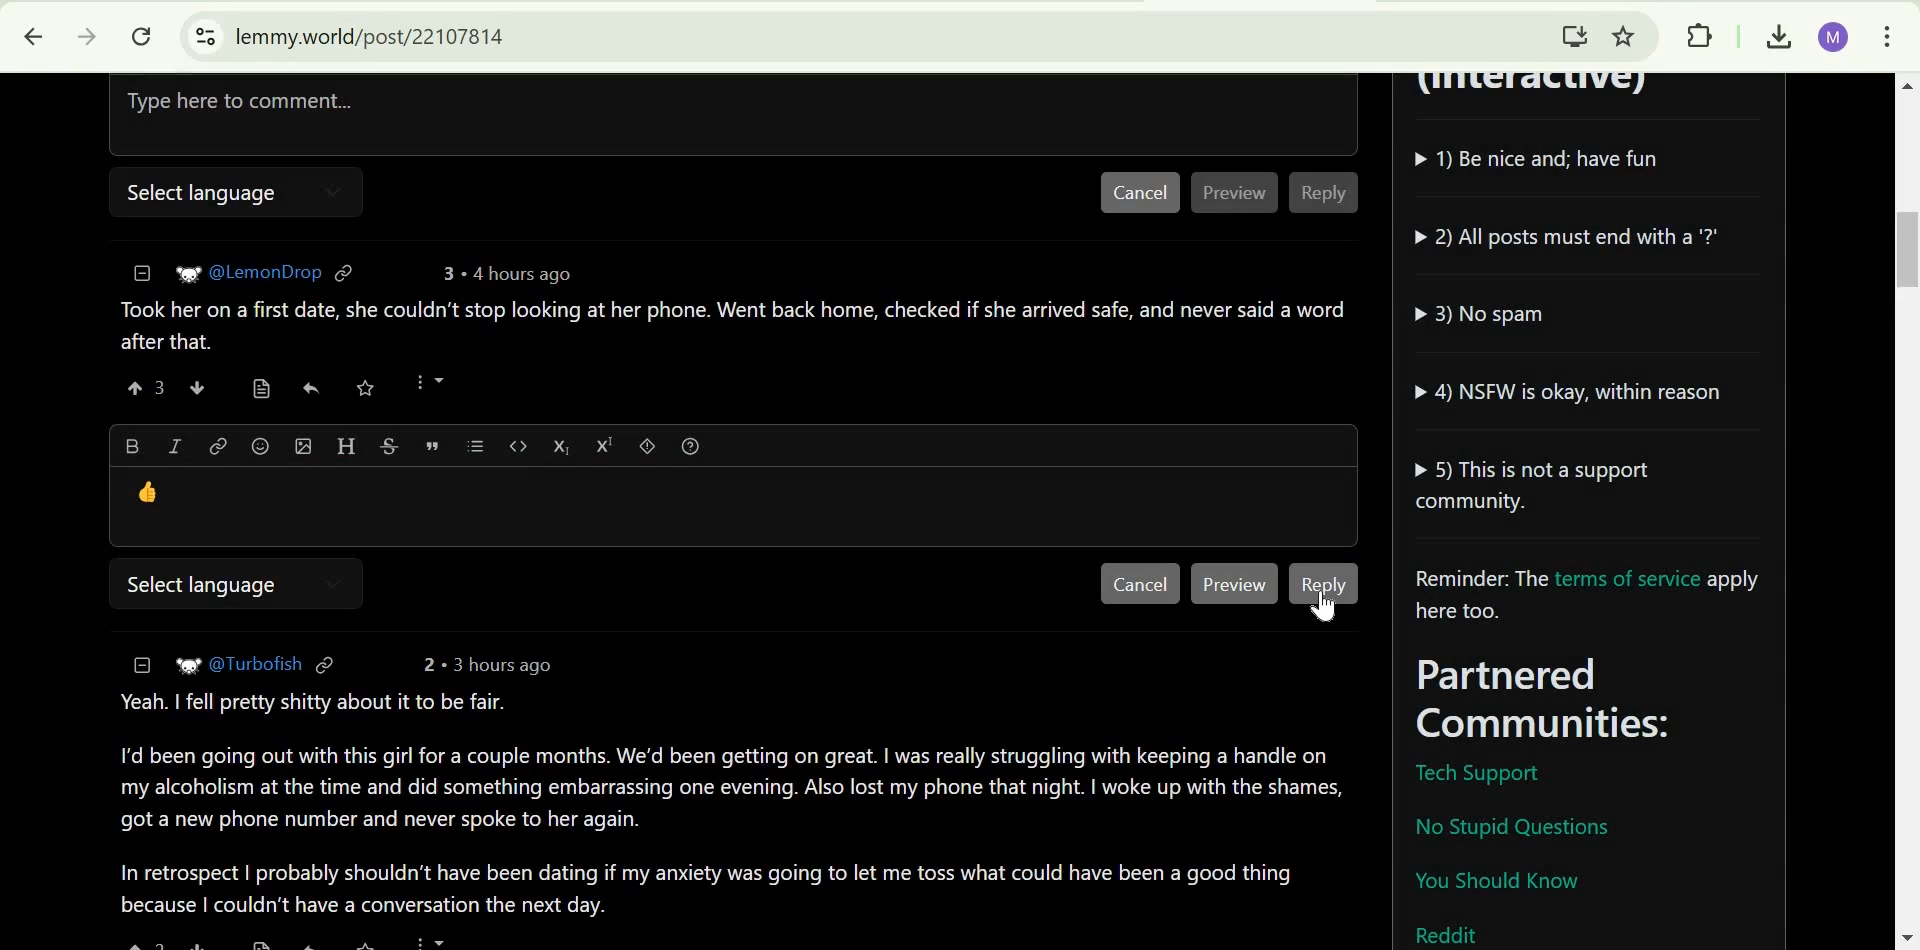 This screenshot has width=1920, height=950. What do you see at coordinates (1139, 194) in the screenshot?
I see `Cancel` at bounding box center [1139, 194].